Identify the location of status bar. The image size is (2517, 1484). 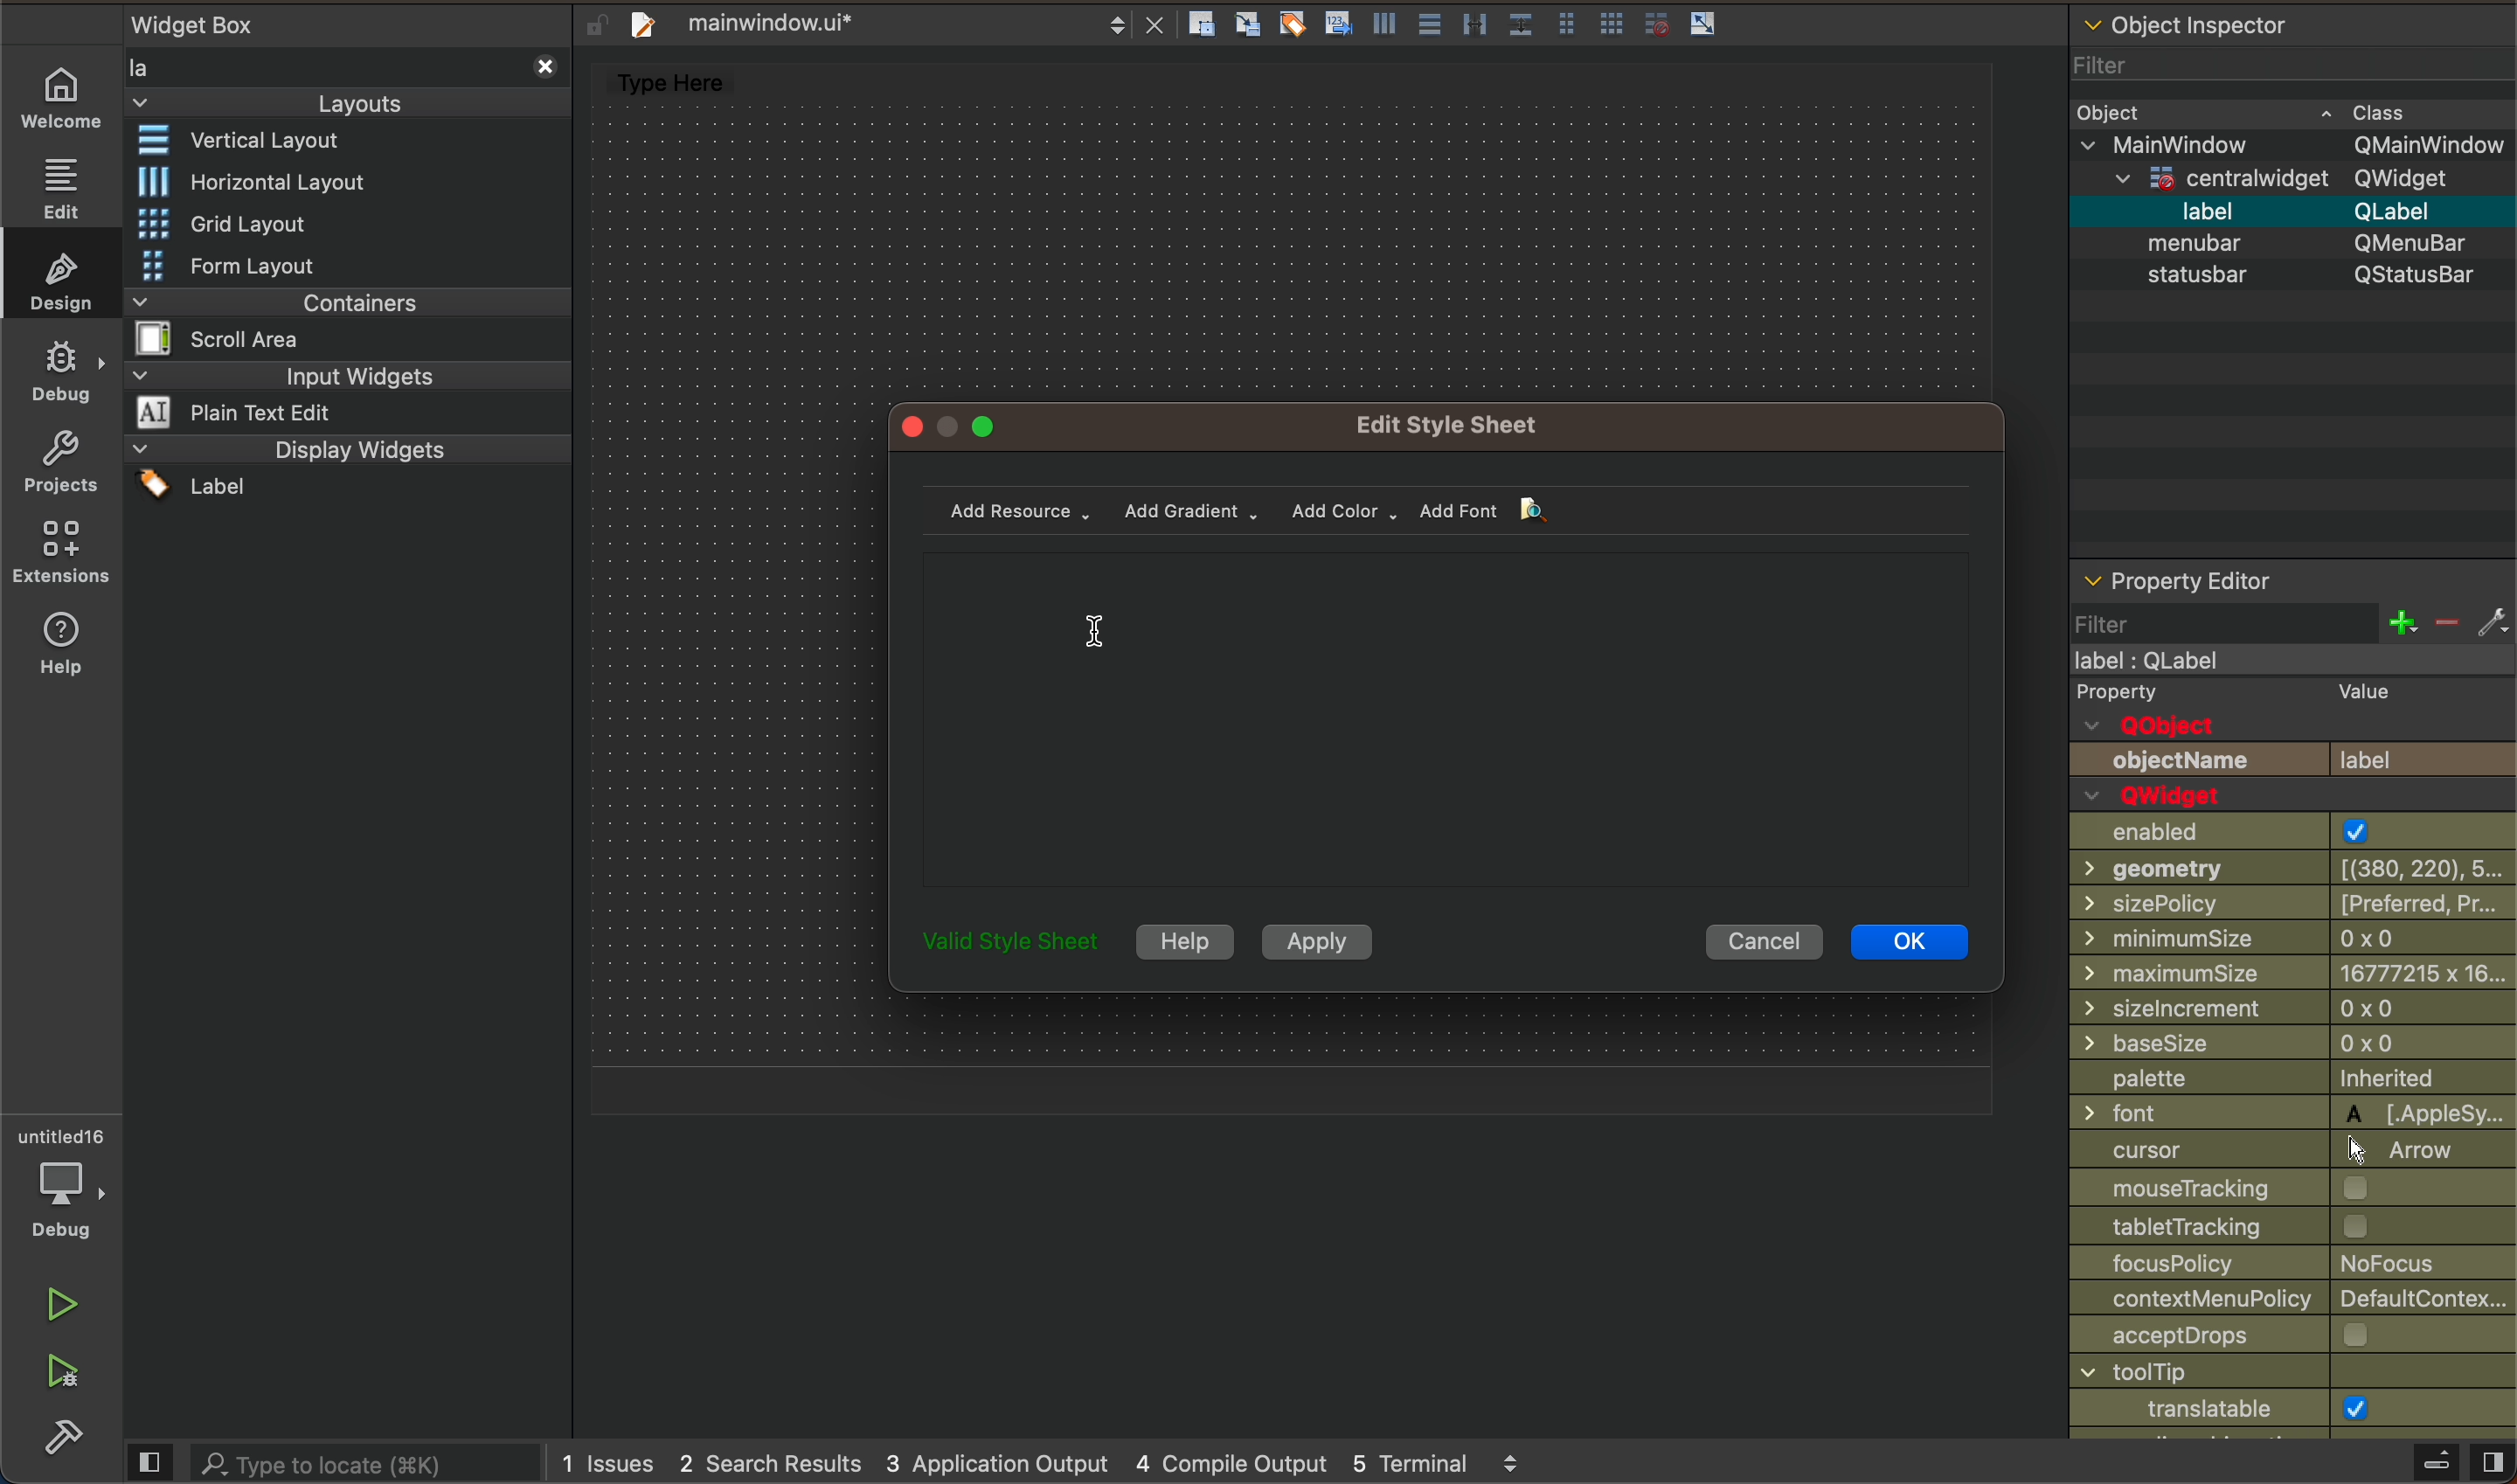
(2298, 285).